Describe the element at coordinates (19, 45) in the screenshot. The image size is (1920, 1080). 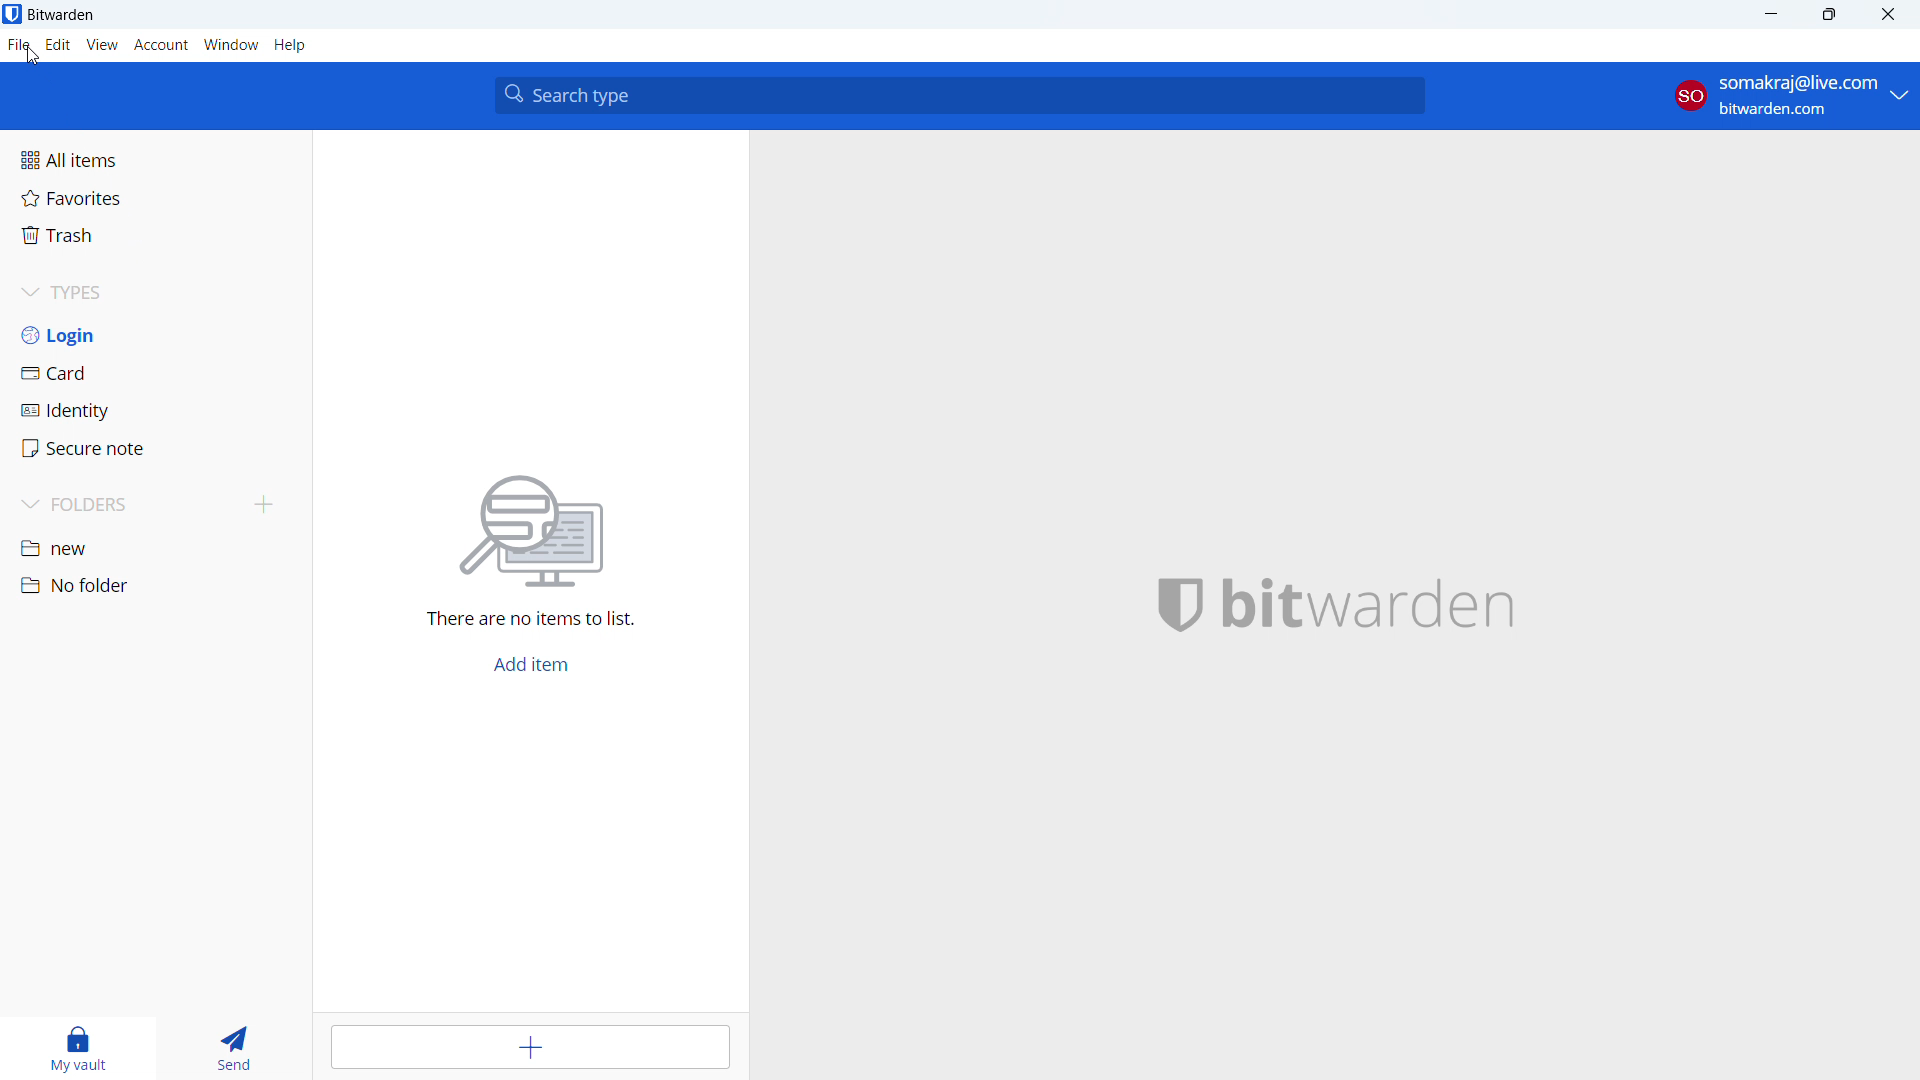
I see `file` at that location.